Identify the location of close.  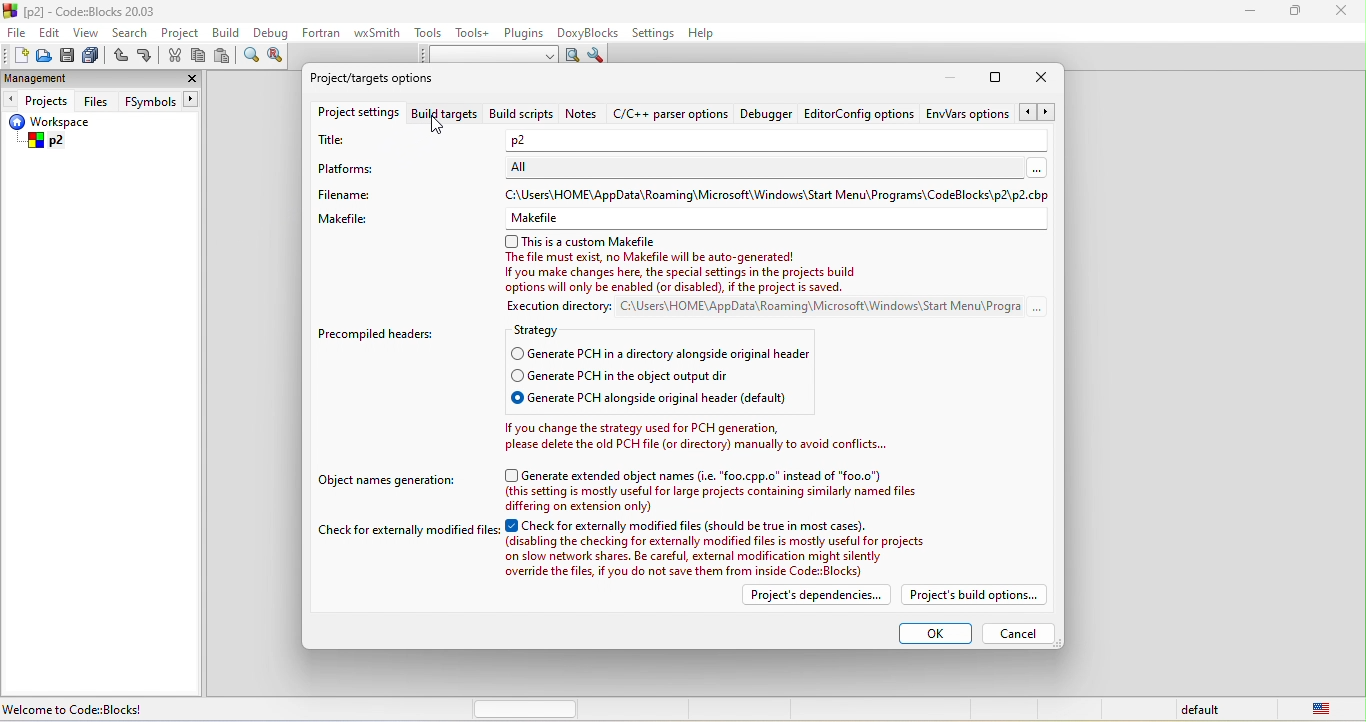
(1341, 15).